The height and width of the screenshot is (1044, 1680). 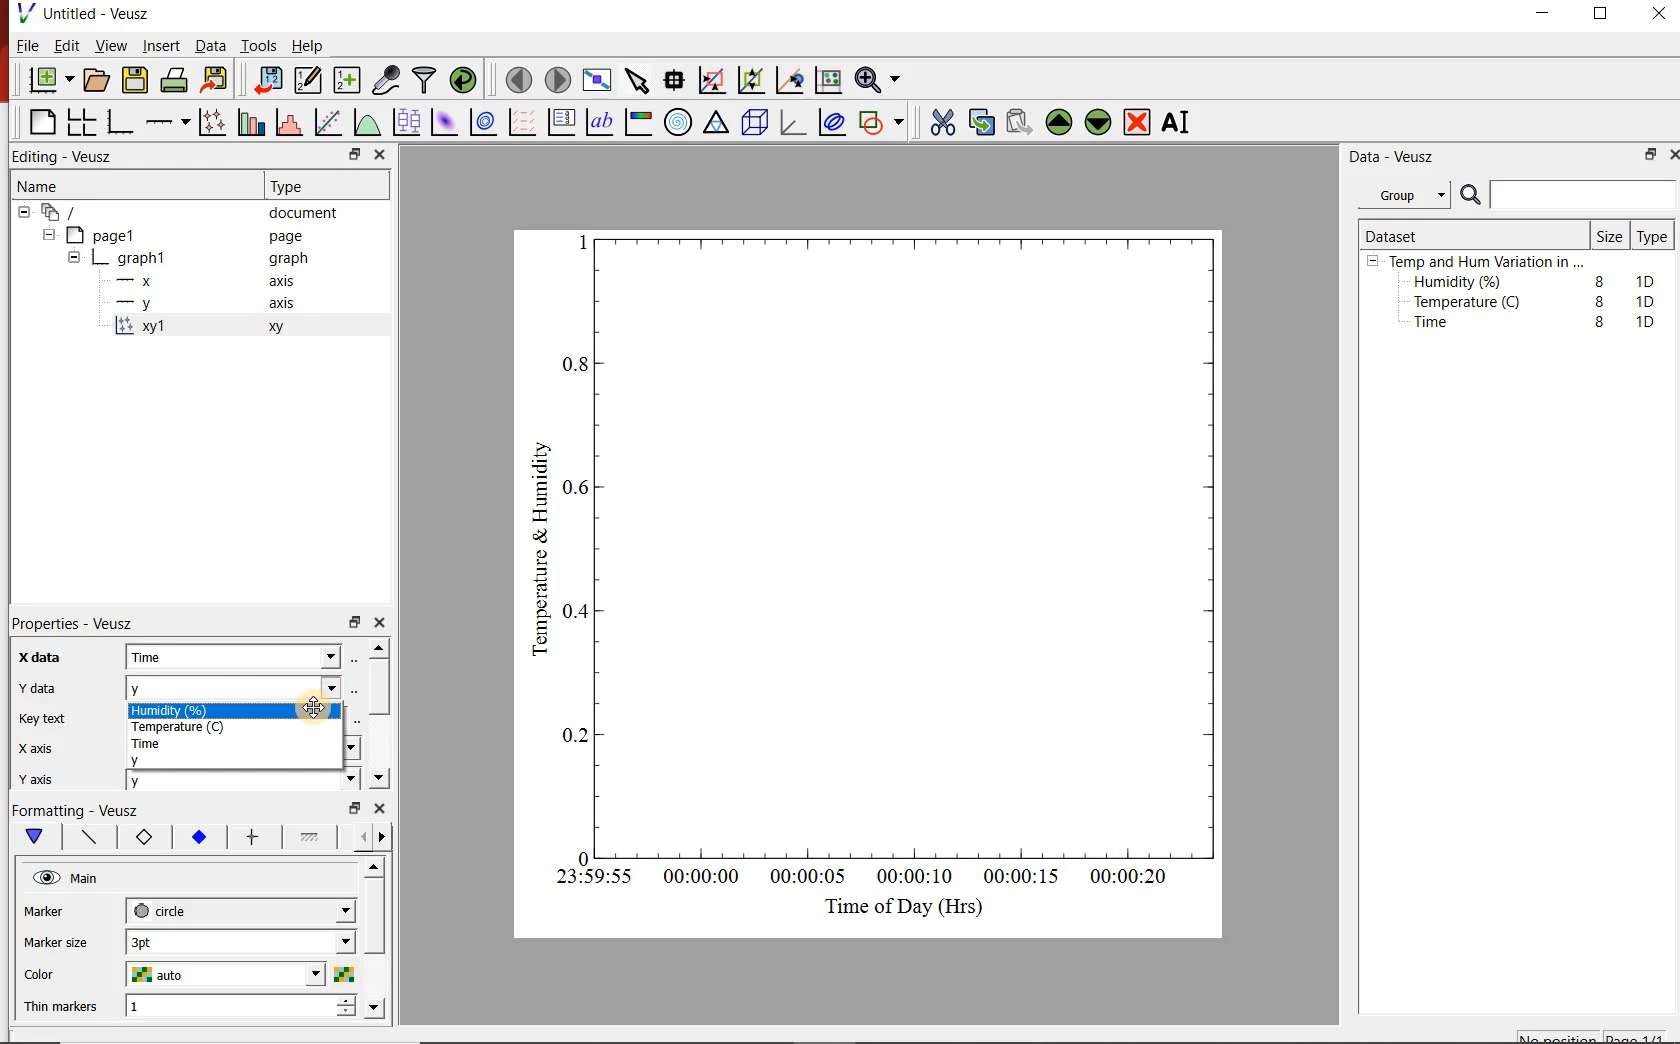 What do you see at coordinates (913, 875) in the screenshot?
I see `00:00:10` at bounding box center [913, 875].